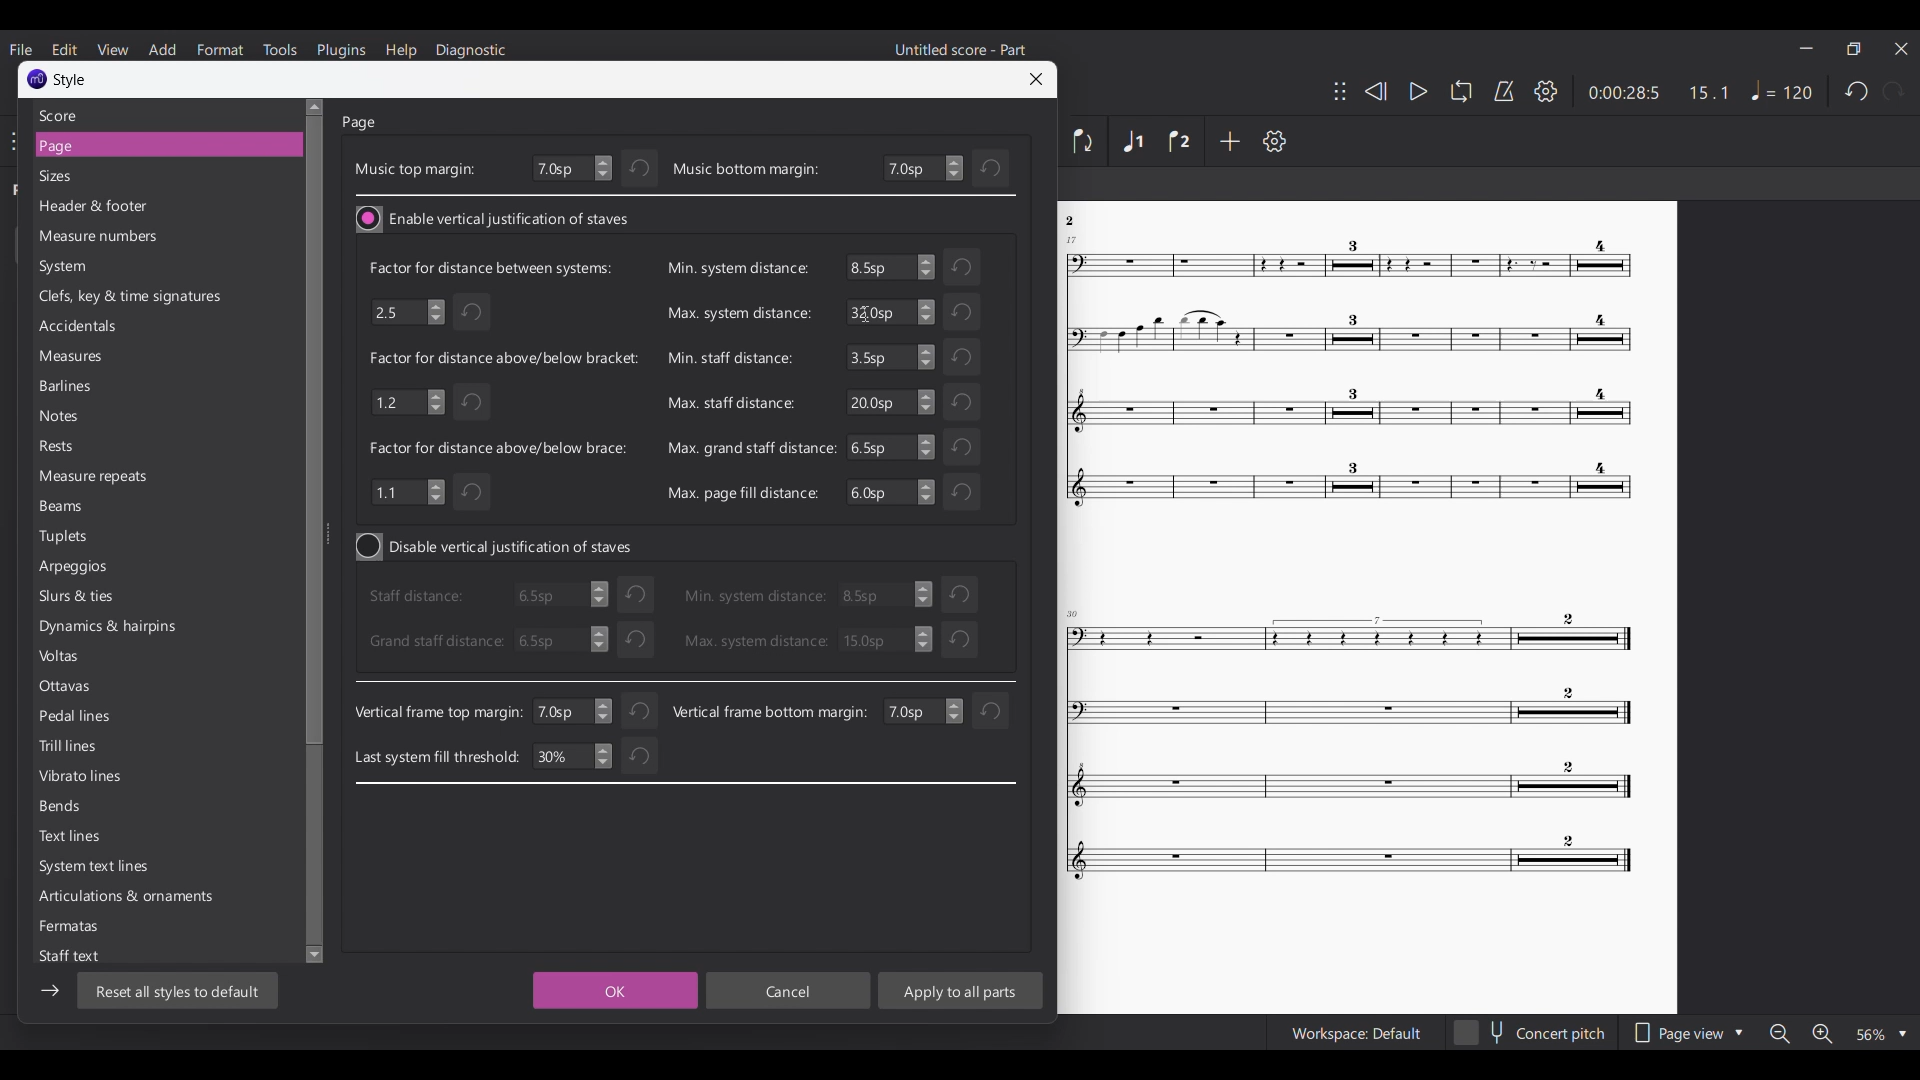  I want to click on 6.5sp, so click(892, 312).